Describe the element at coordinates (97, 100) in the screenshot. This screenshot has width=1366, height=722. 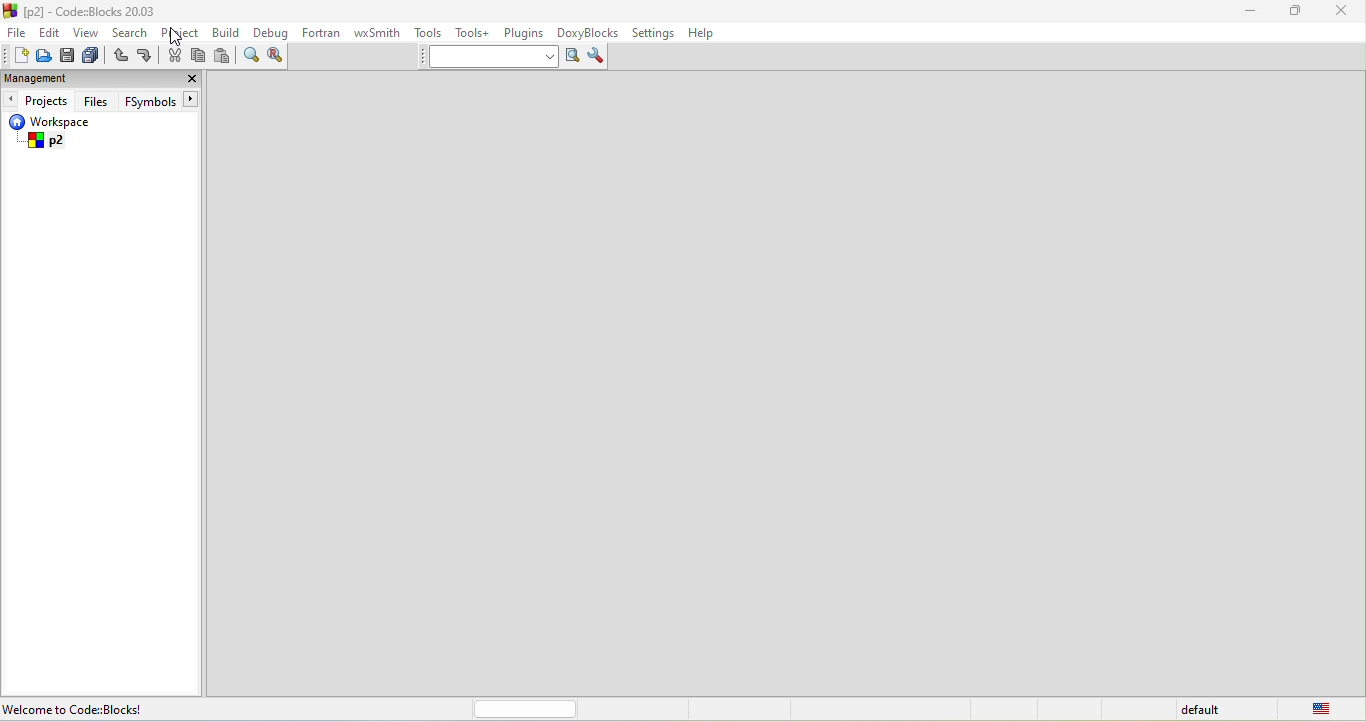
I see `files` at that location.